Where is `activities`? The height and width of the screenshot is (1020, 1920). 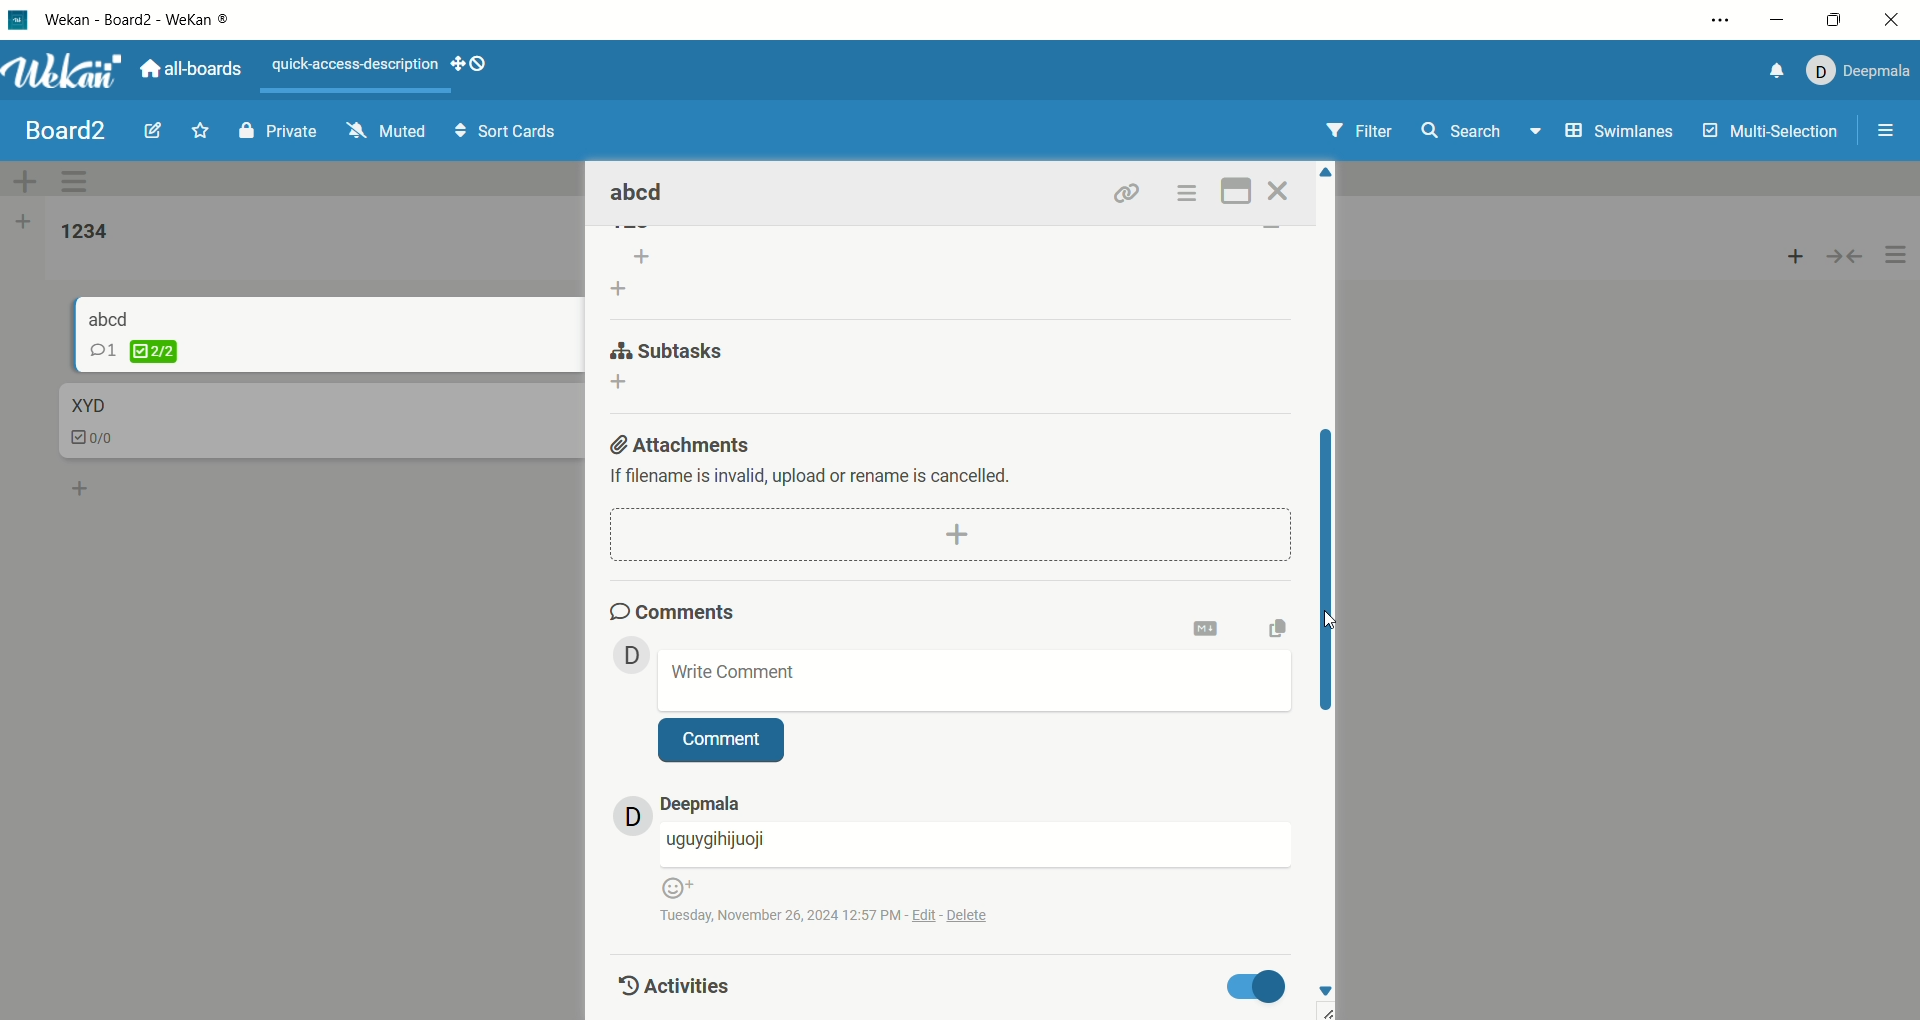 activities is located at coordinates (670, 983).